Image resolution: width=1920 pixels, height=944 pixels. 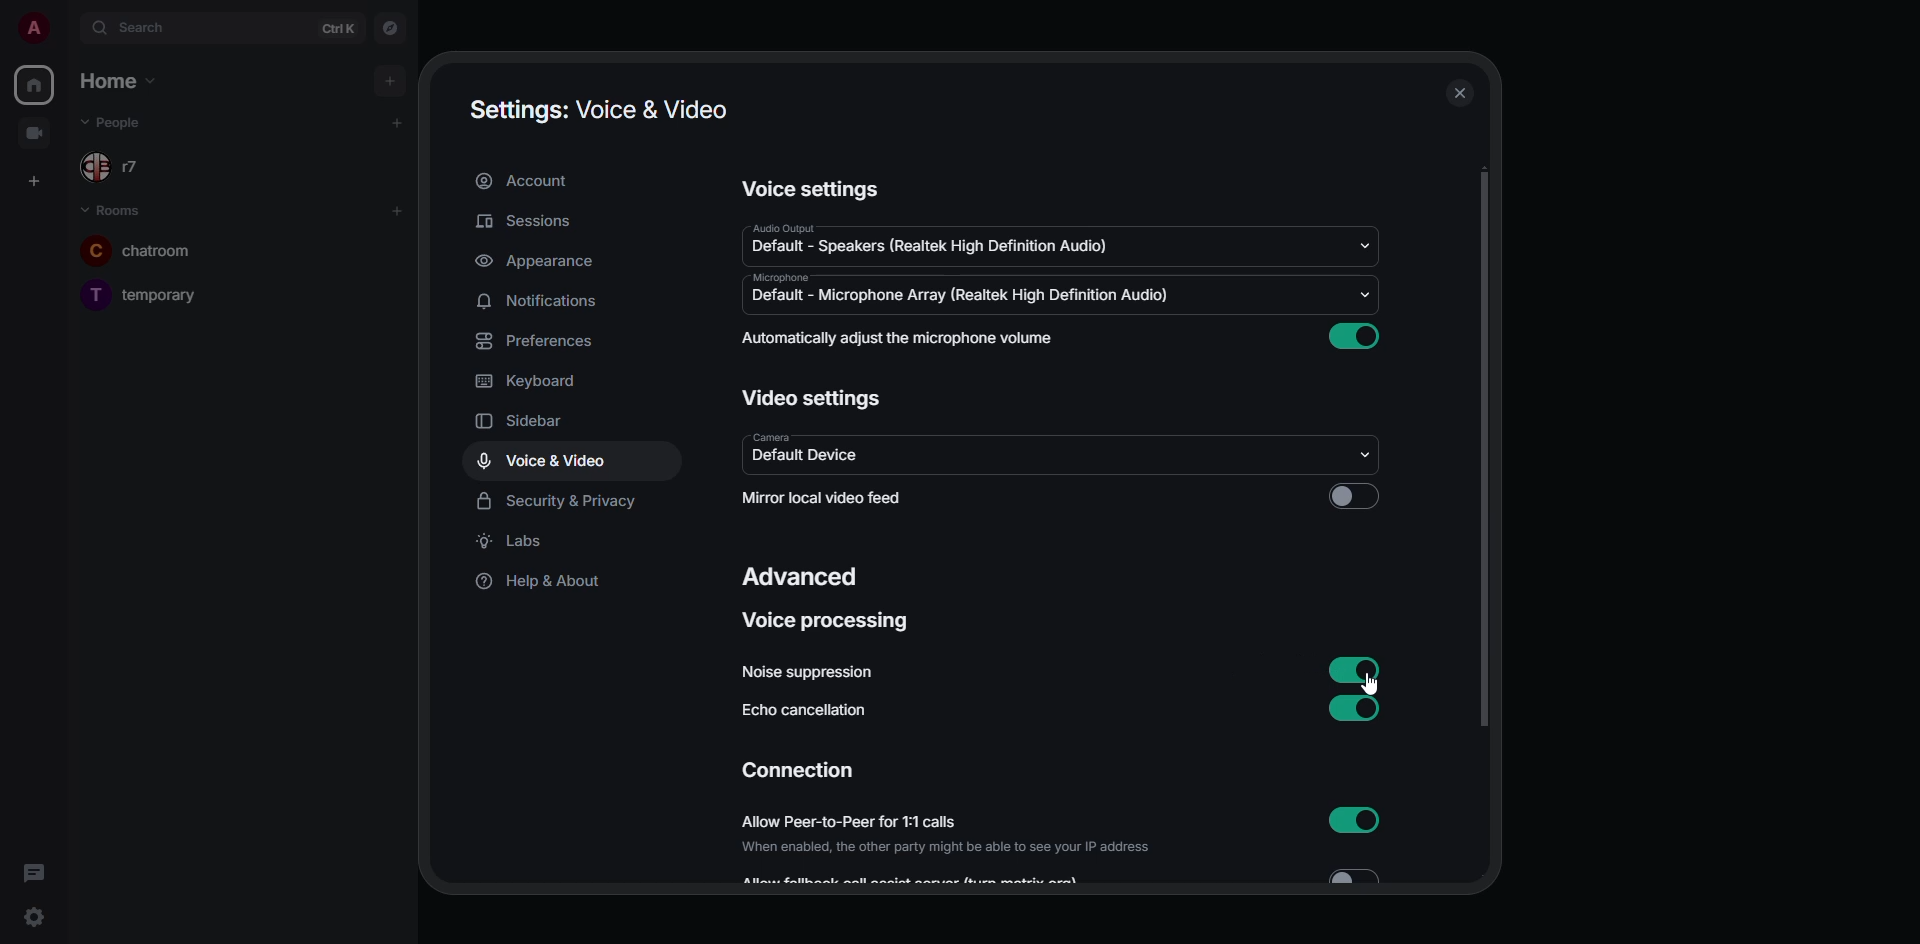 I want to click on account, so click(x=529, y=181).